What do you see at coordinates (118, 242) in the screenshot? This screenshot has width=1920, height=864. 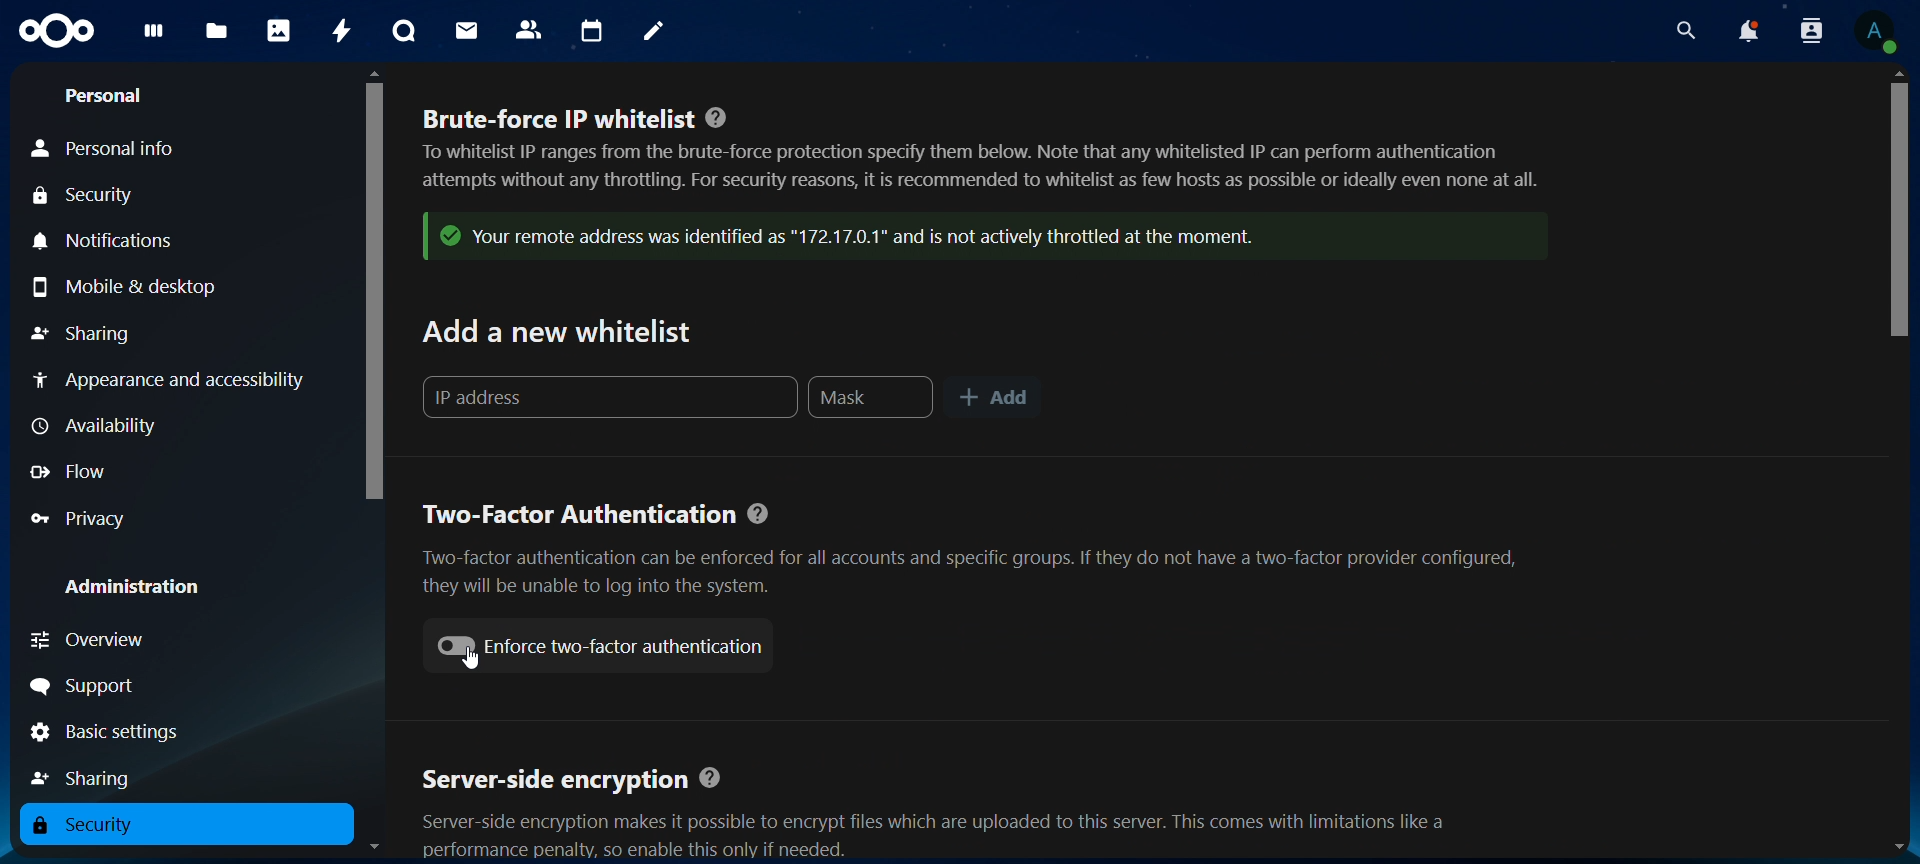 I see `notifications` at bounding box center [118, 242].